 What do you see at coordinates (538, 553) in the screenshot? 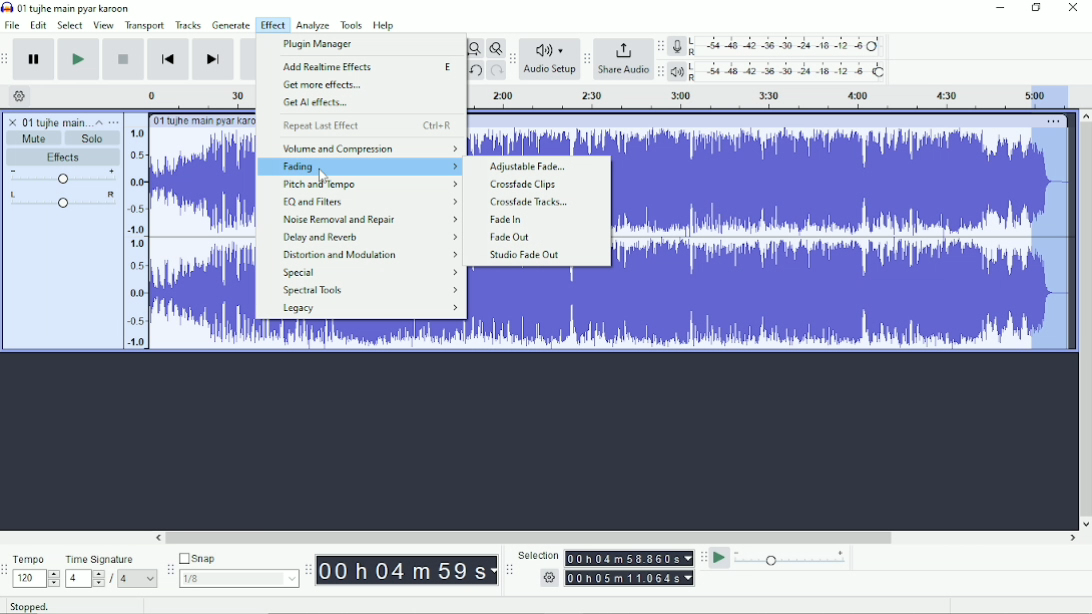
I see `Selection` at bounding box center [538, 553].